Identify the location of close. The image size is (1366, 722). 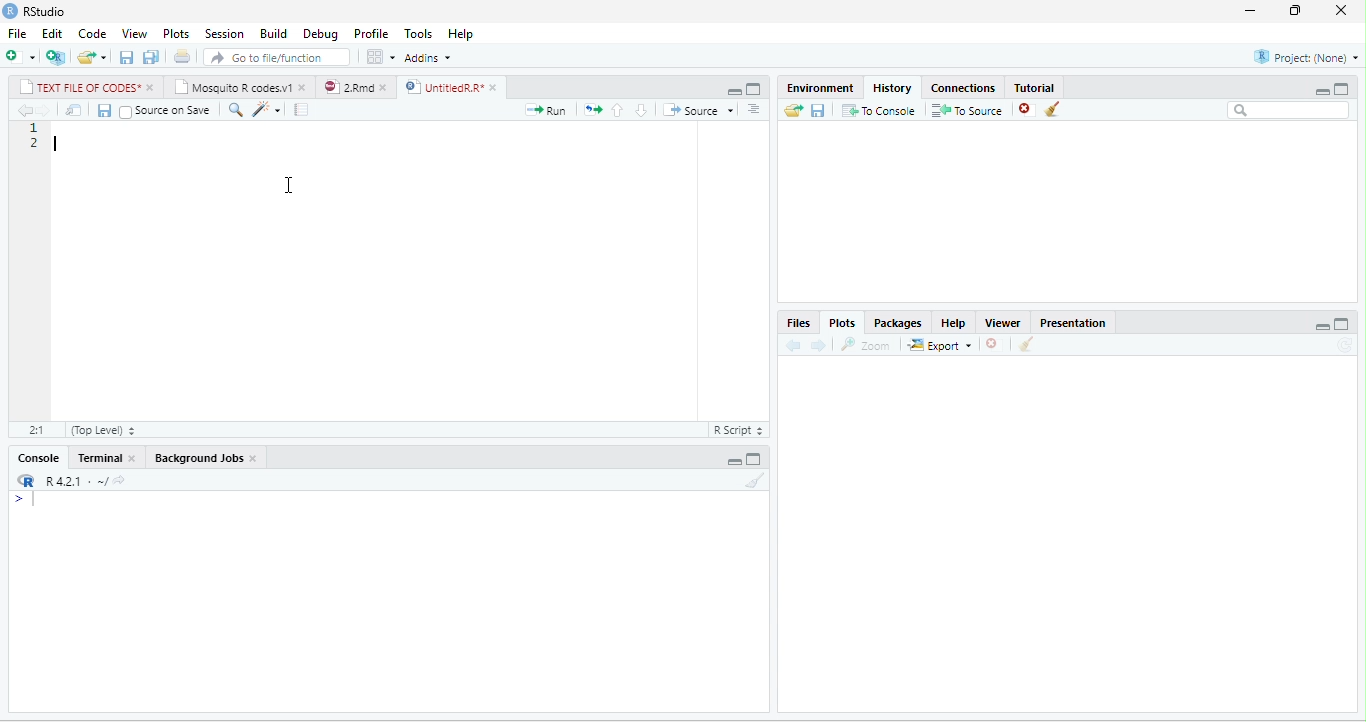
(153, 87).